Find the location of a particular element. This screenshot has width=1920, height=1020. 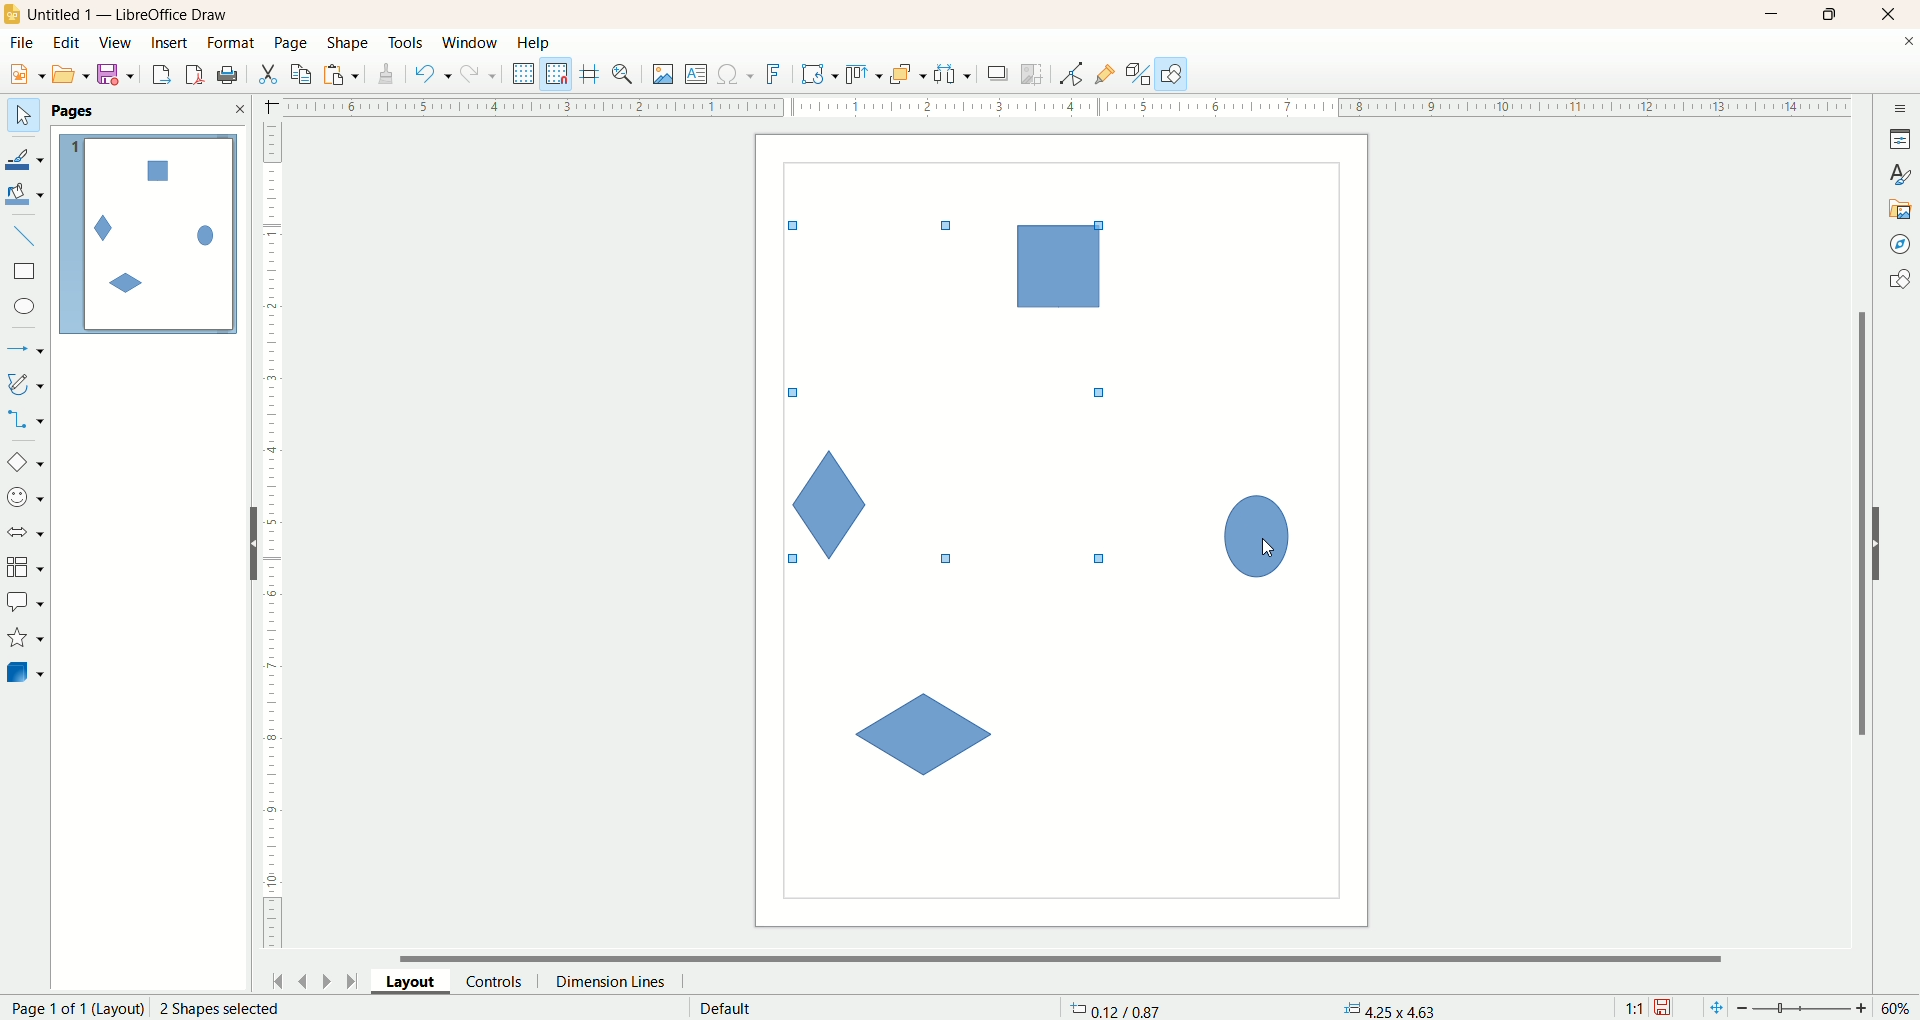

point edit mode is located at coordinates (1070, 75).